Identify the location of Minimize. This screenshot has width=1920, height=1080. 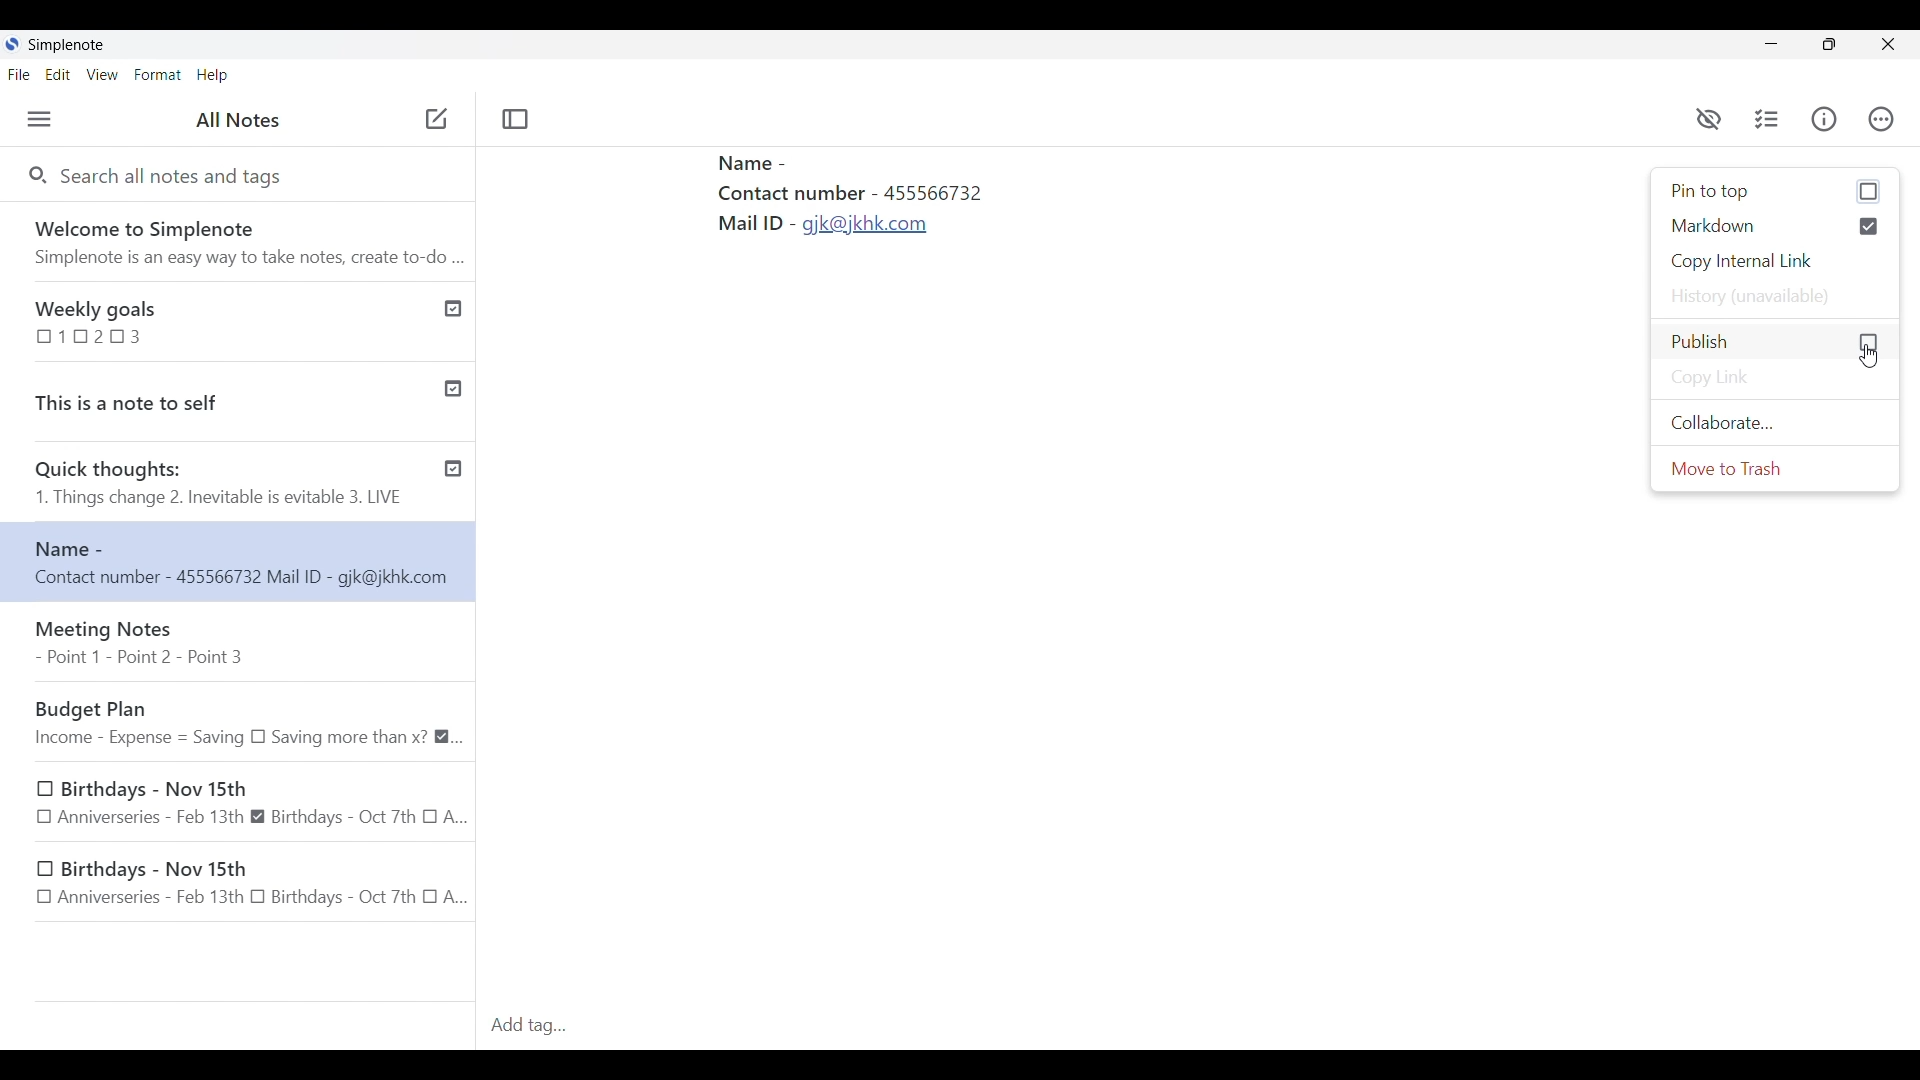
(1771, 44).